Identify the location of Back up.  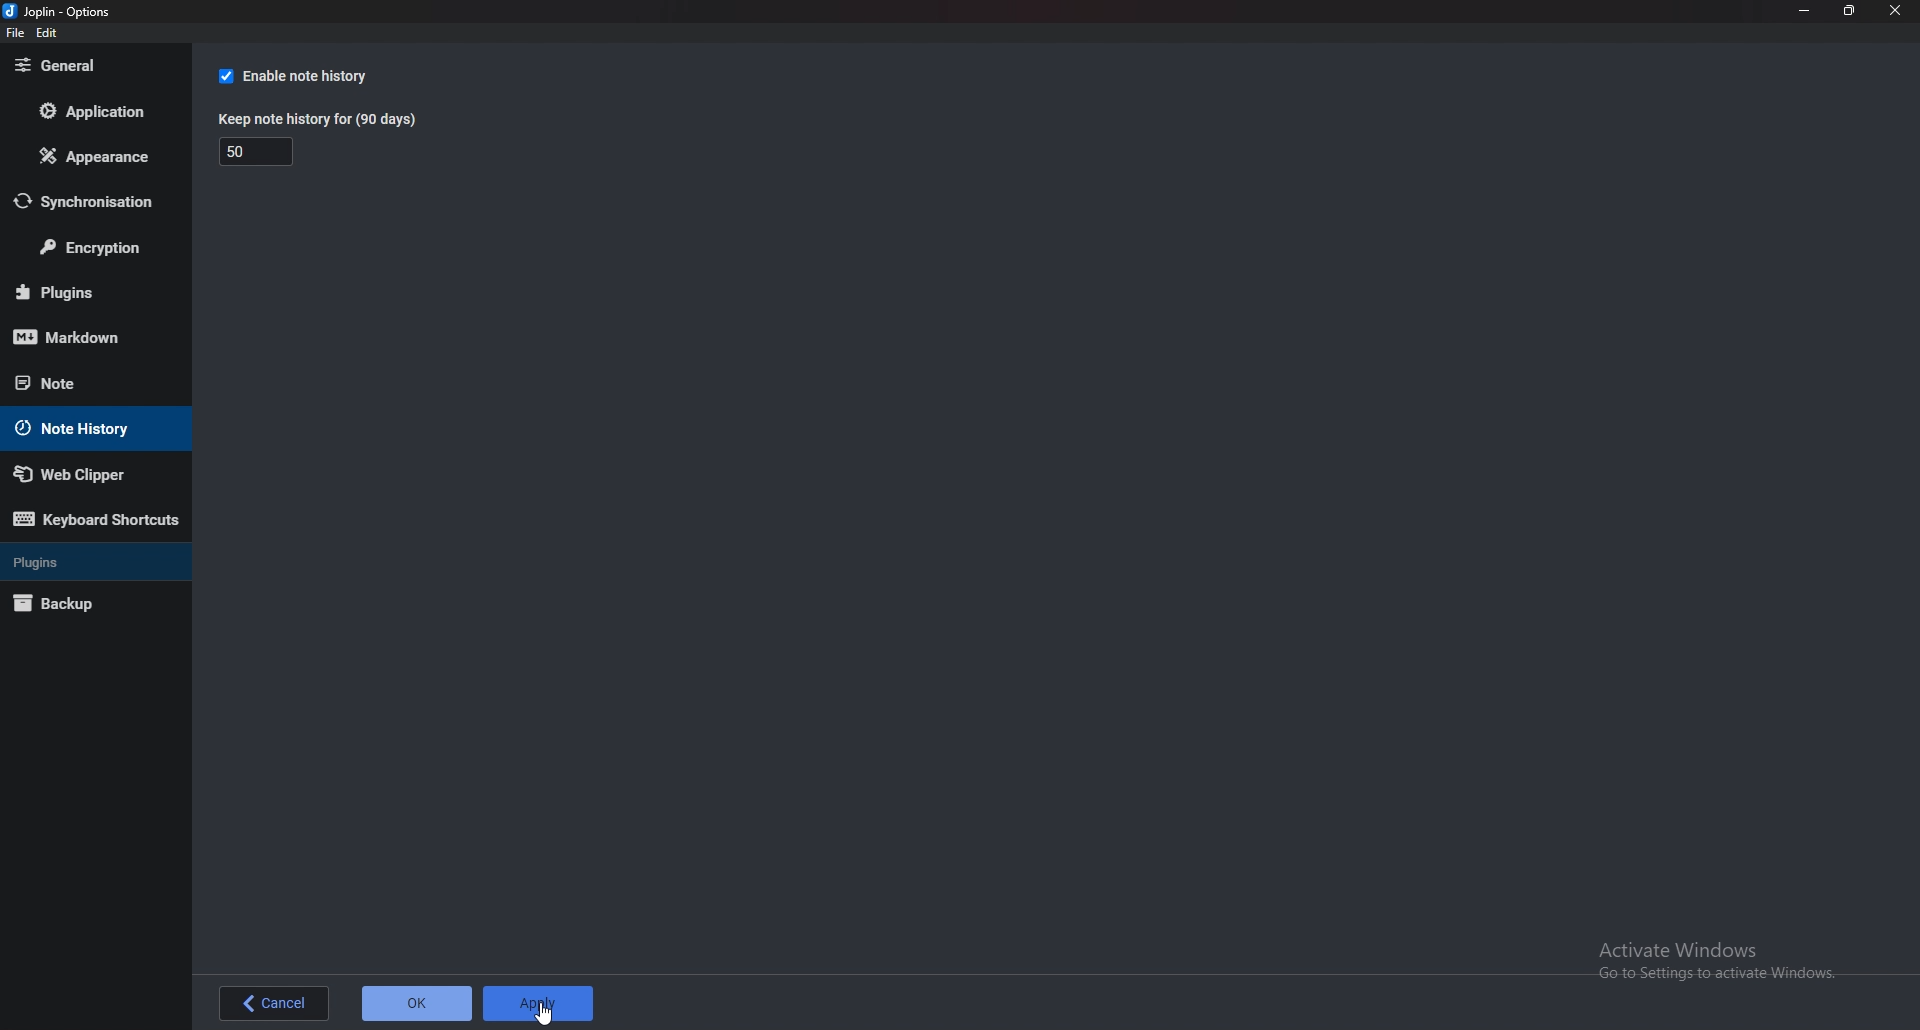
(80, 605).